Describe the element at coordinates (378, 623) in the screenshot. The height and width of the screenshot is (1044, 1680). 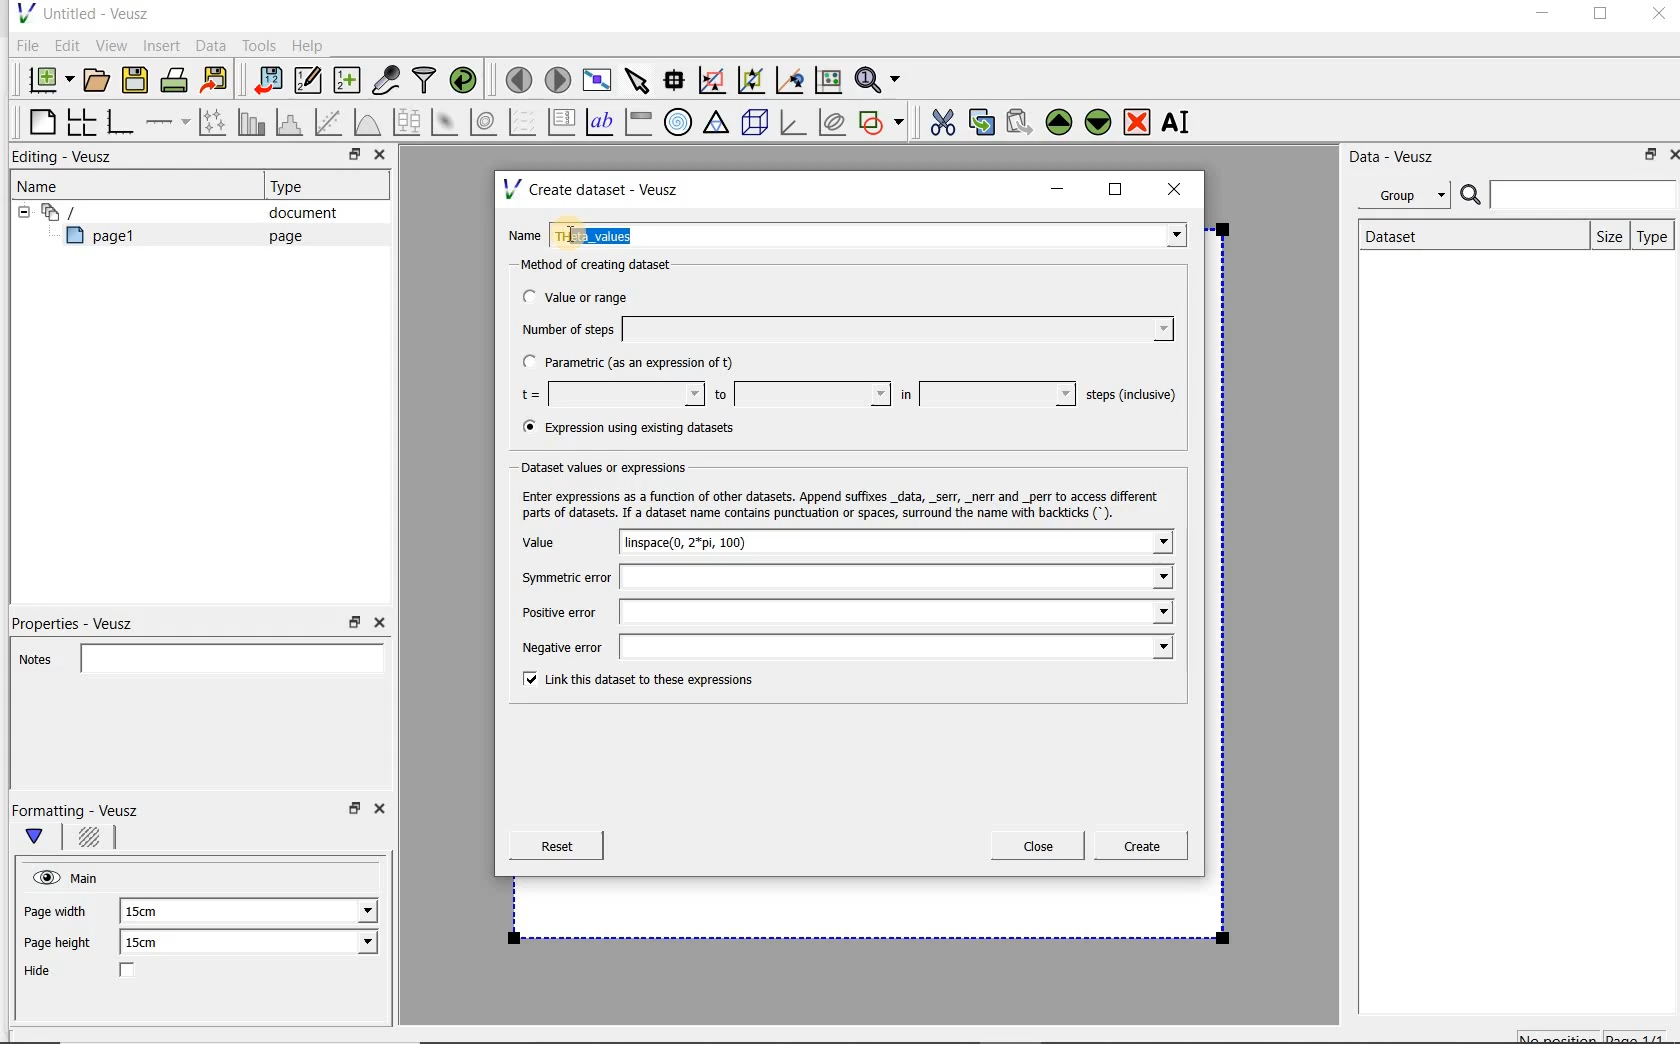
I see `Close` at that location.